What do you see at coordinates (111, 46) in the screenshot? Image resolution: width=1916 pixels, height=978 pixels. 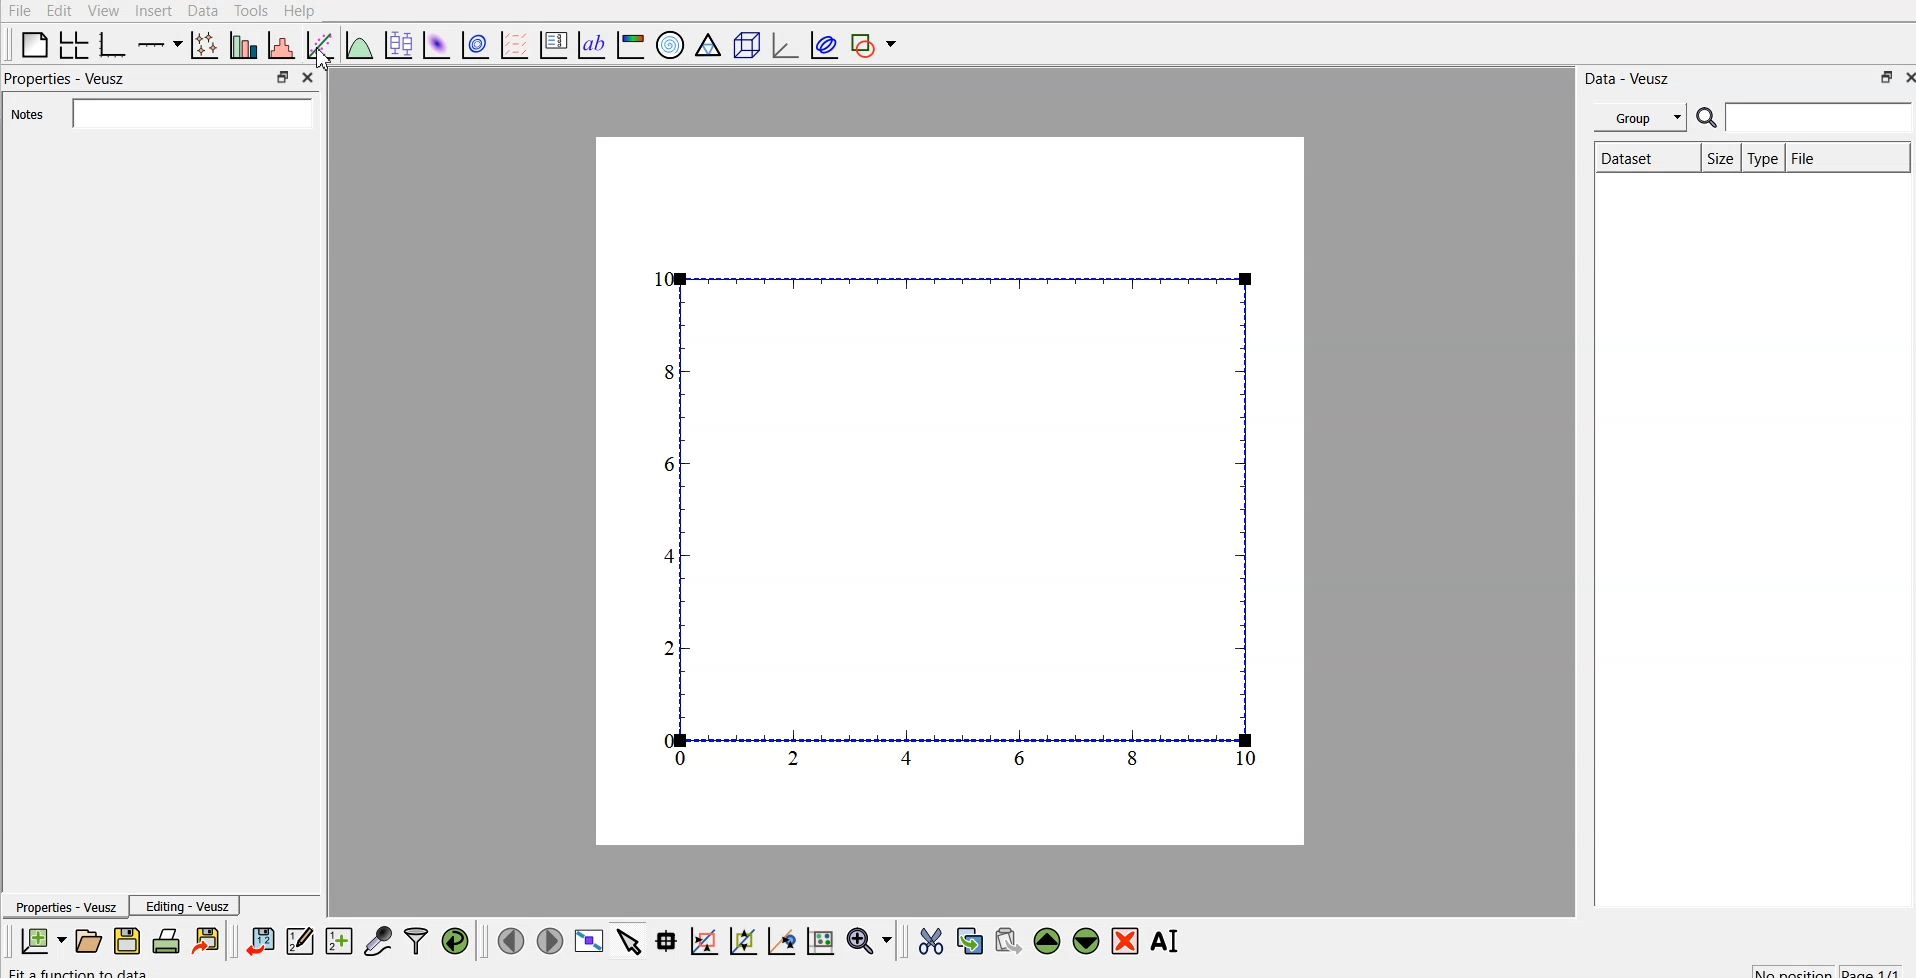 I see `base graph` at bounding box center [111, 46].